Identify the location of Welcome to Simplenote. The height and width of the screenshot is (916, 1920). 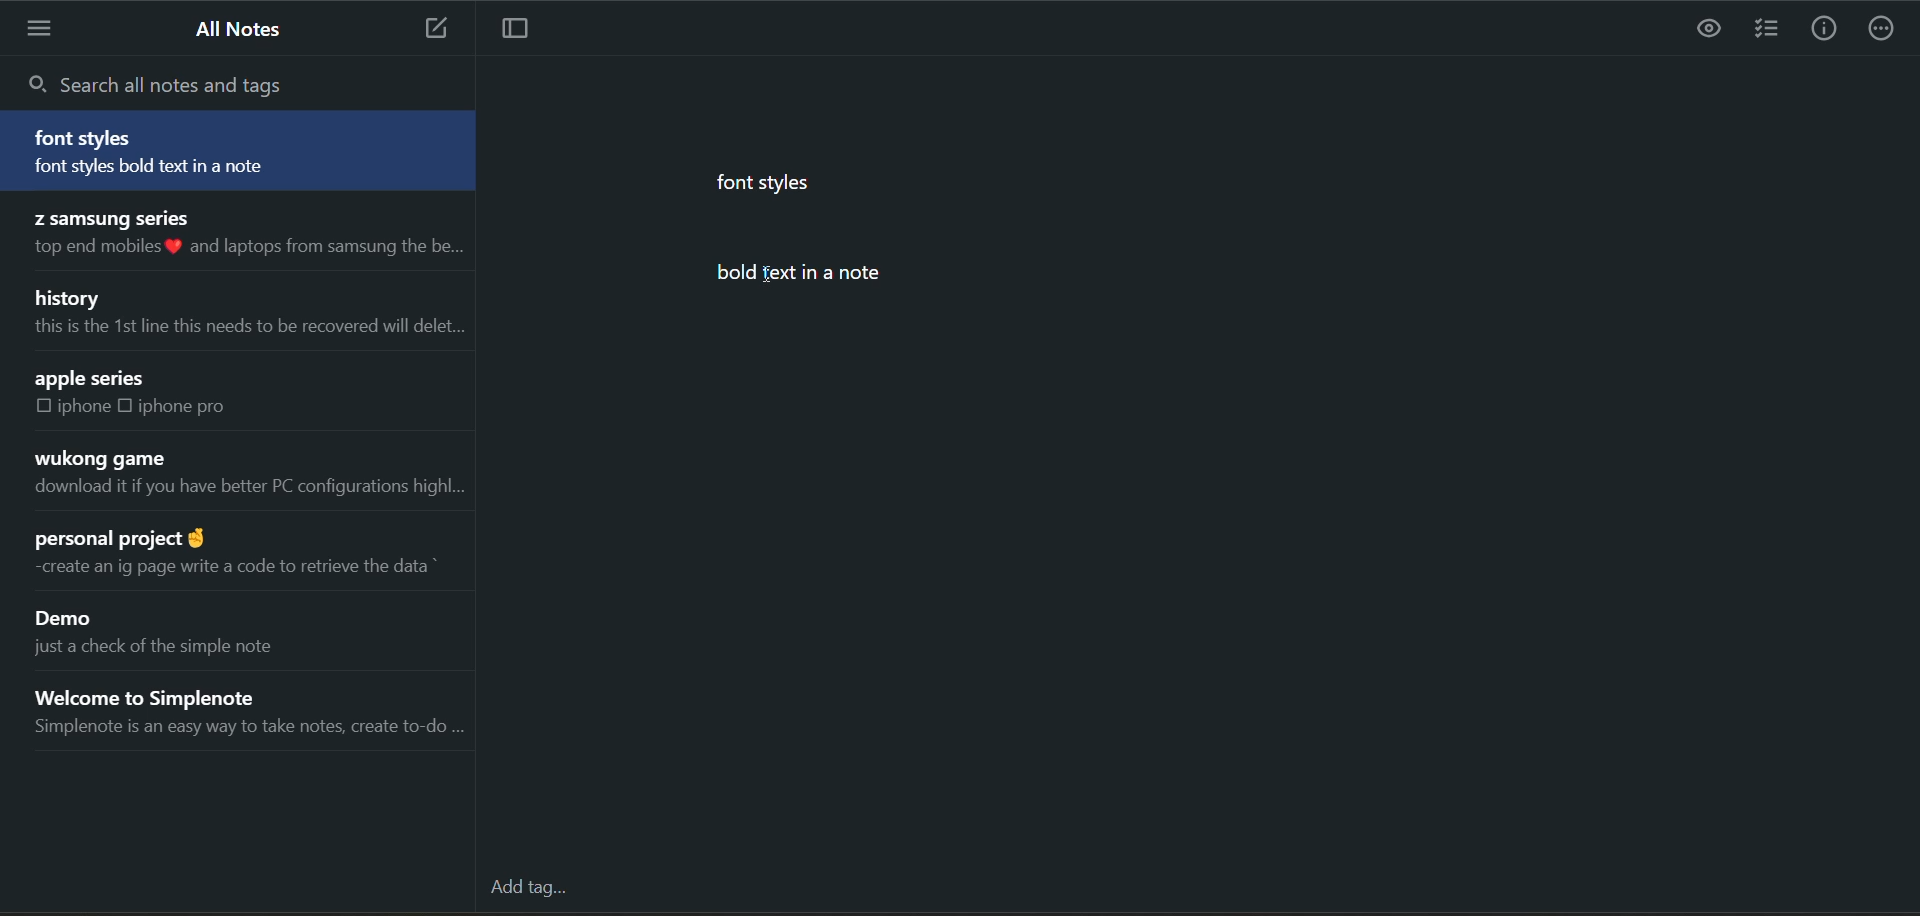
(175, 693).